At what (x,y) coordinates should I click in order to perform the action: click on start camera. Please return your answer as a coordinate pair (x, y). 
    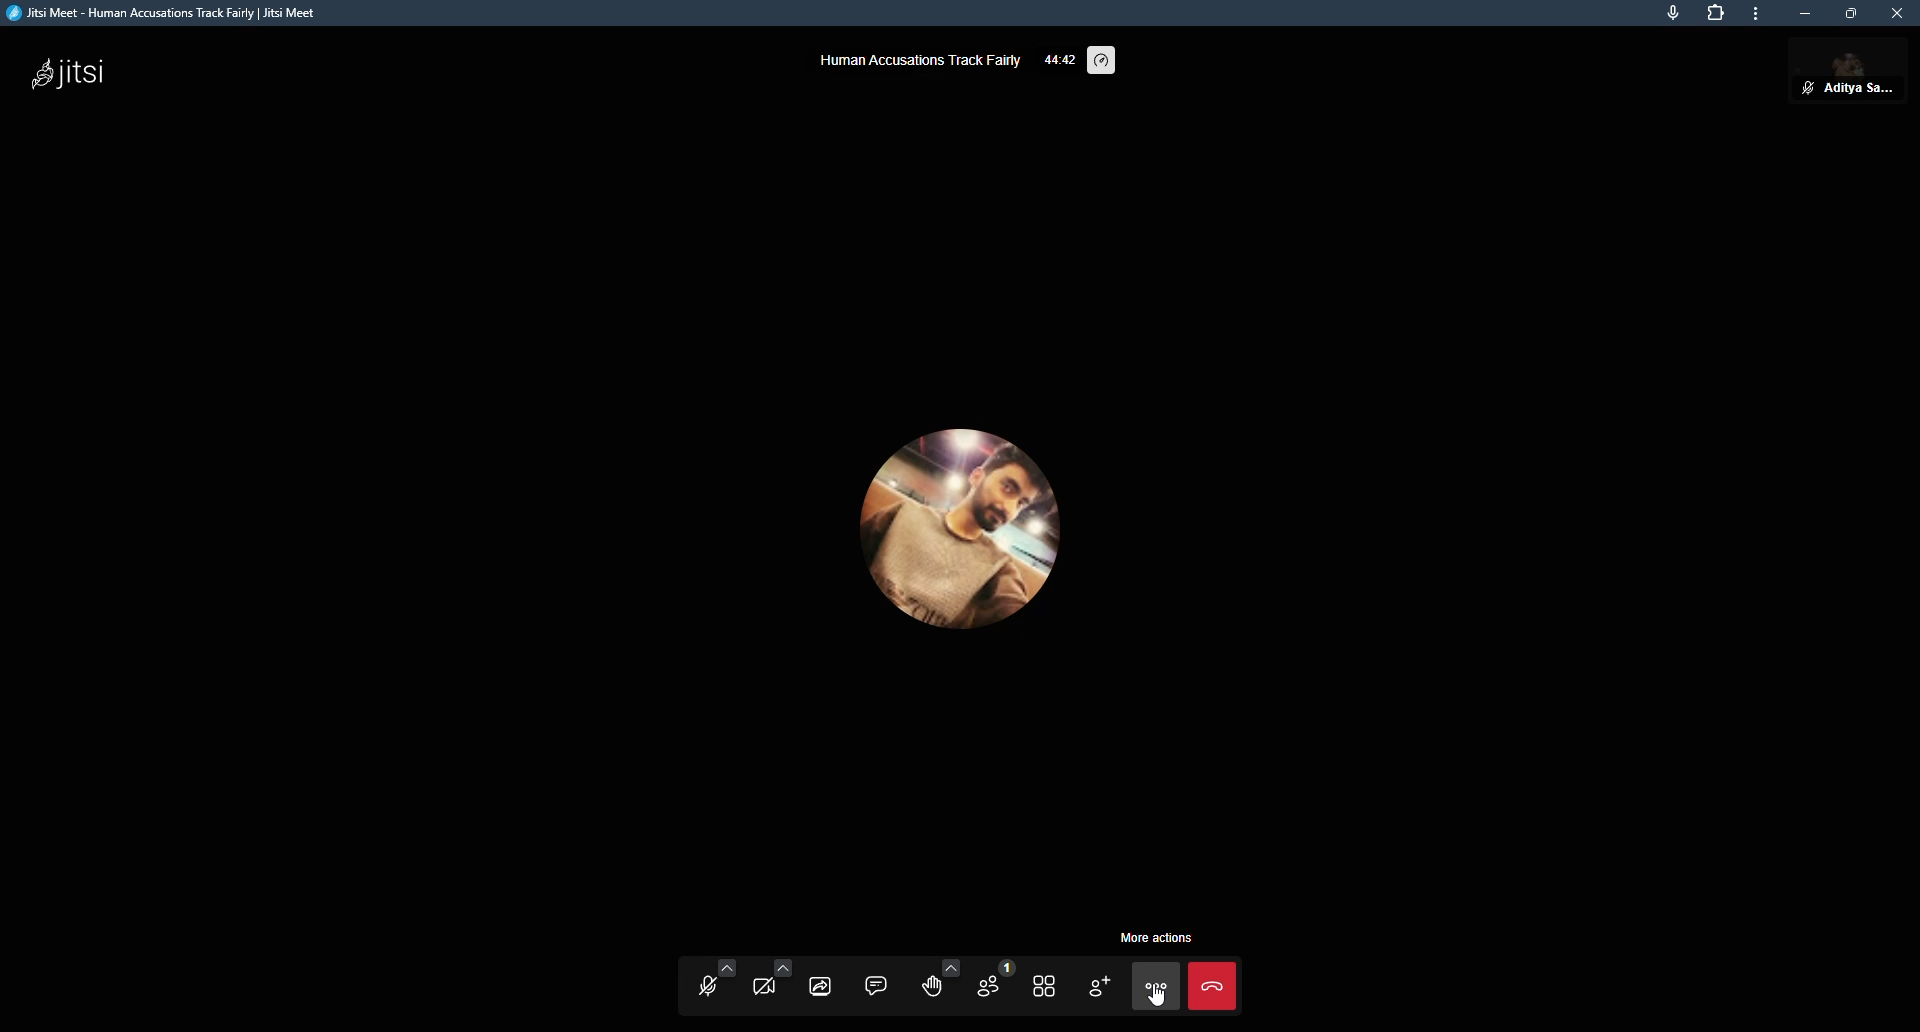
    Looking at the image, I should click on (768, 984).